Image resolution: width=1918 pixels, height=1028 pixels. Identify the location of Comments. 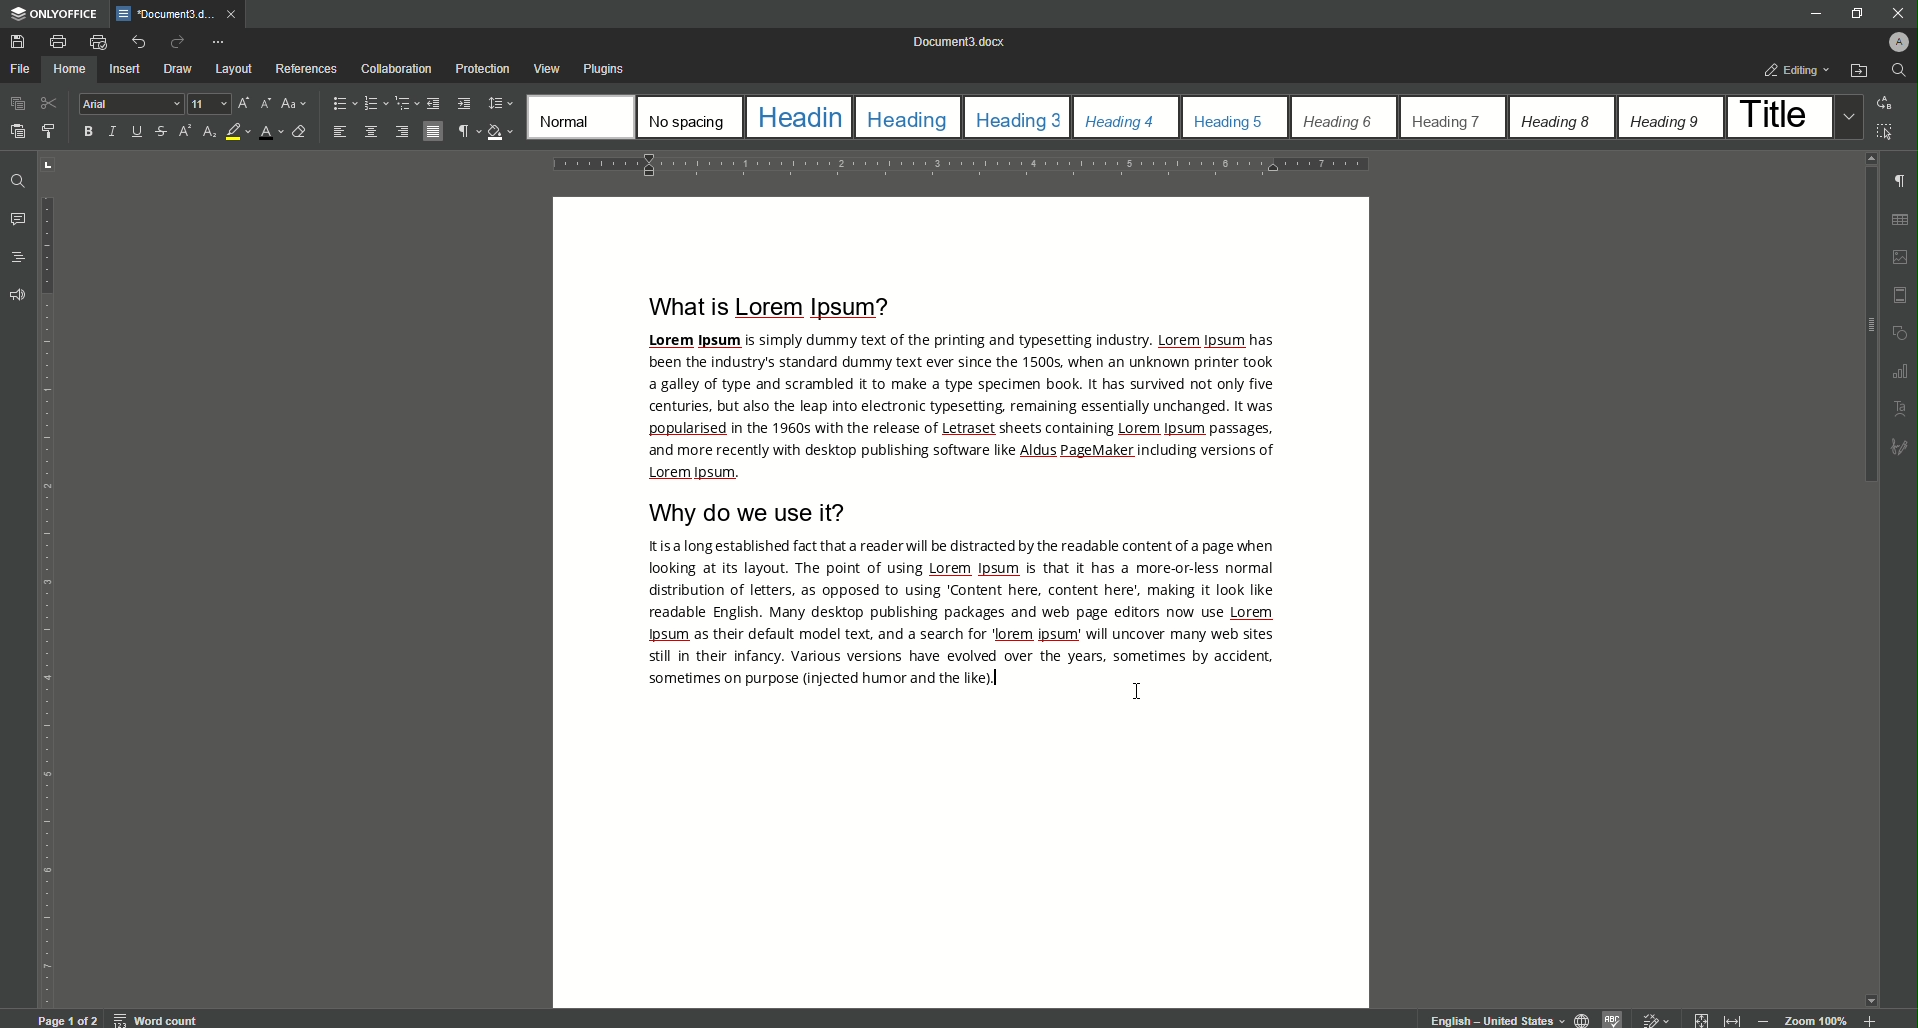
(21, 218).